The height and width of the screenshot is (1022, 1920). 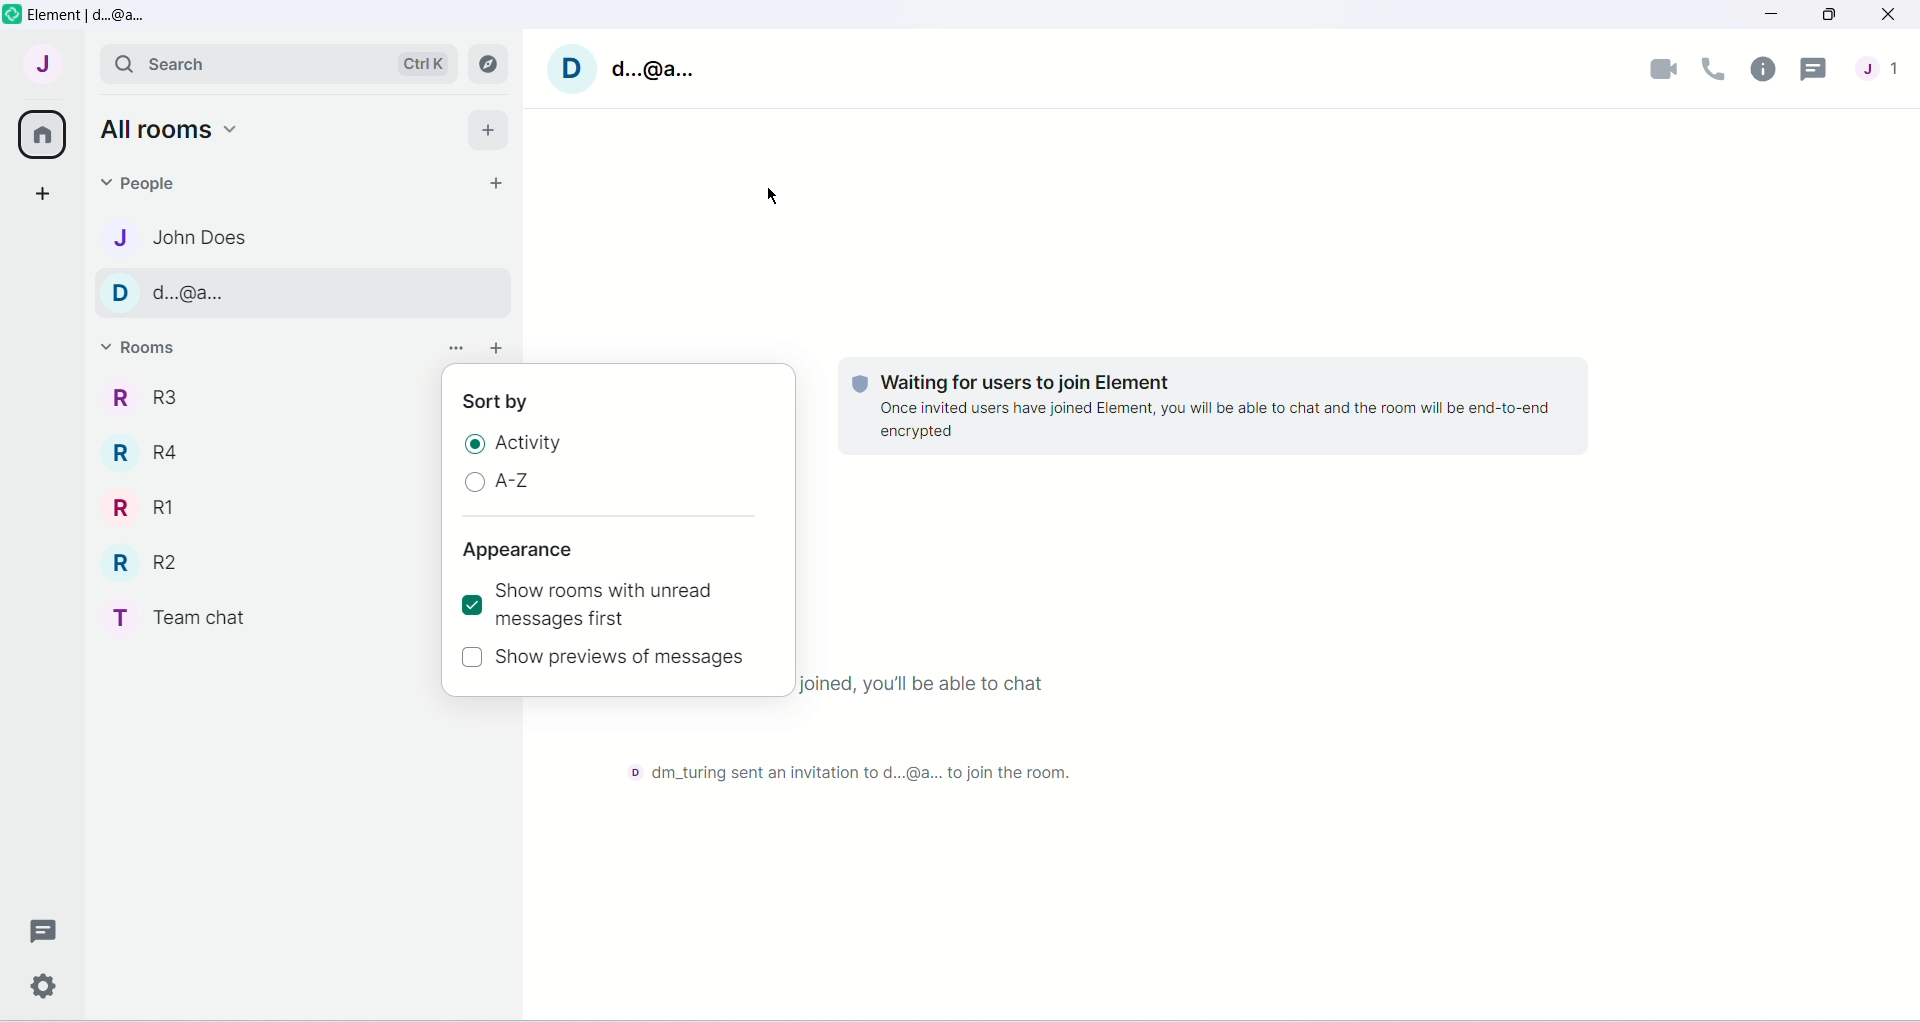 What do you see at coordinates (530, 443) in the screenshot?
I see `Activity` at bounding box center [530, 443].